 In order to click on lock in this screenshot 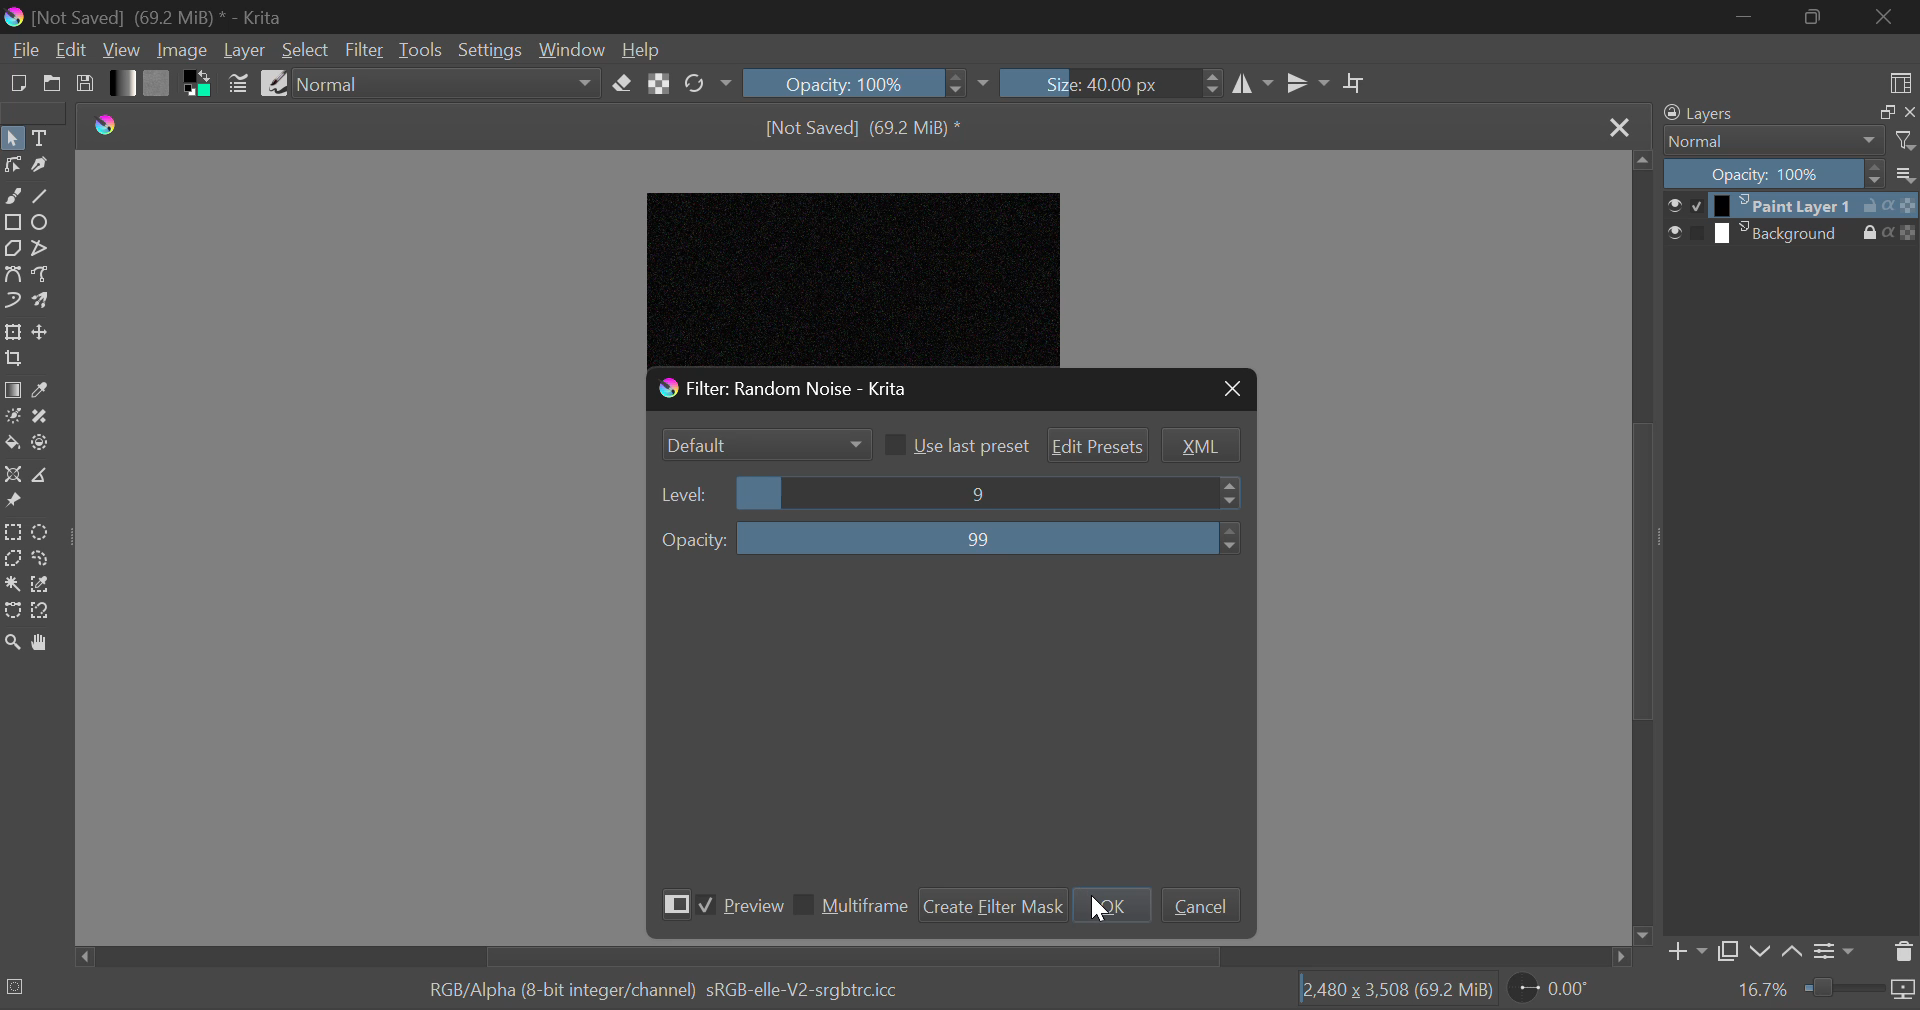, I will do `click(1865, 204)`.